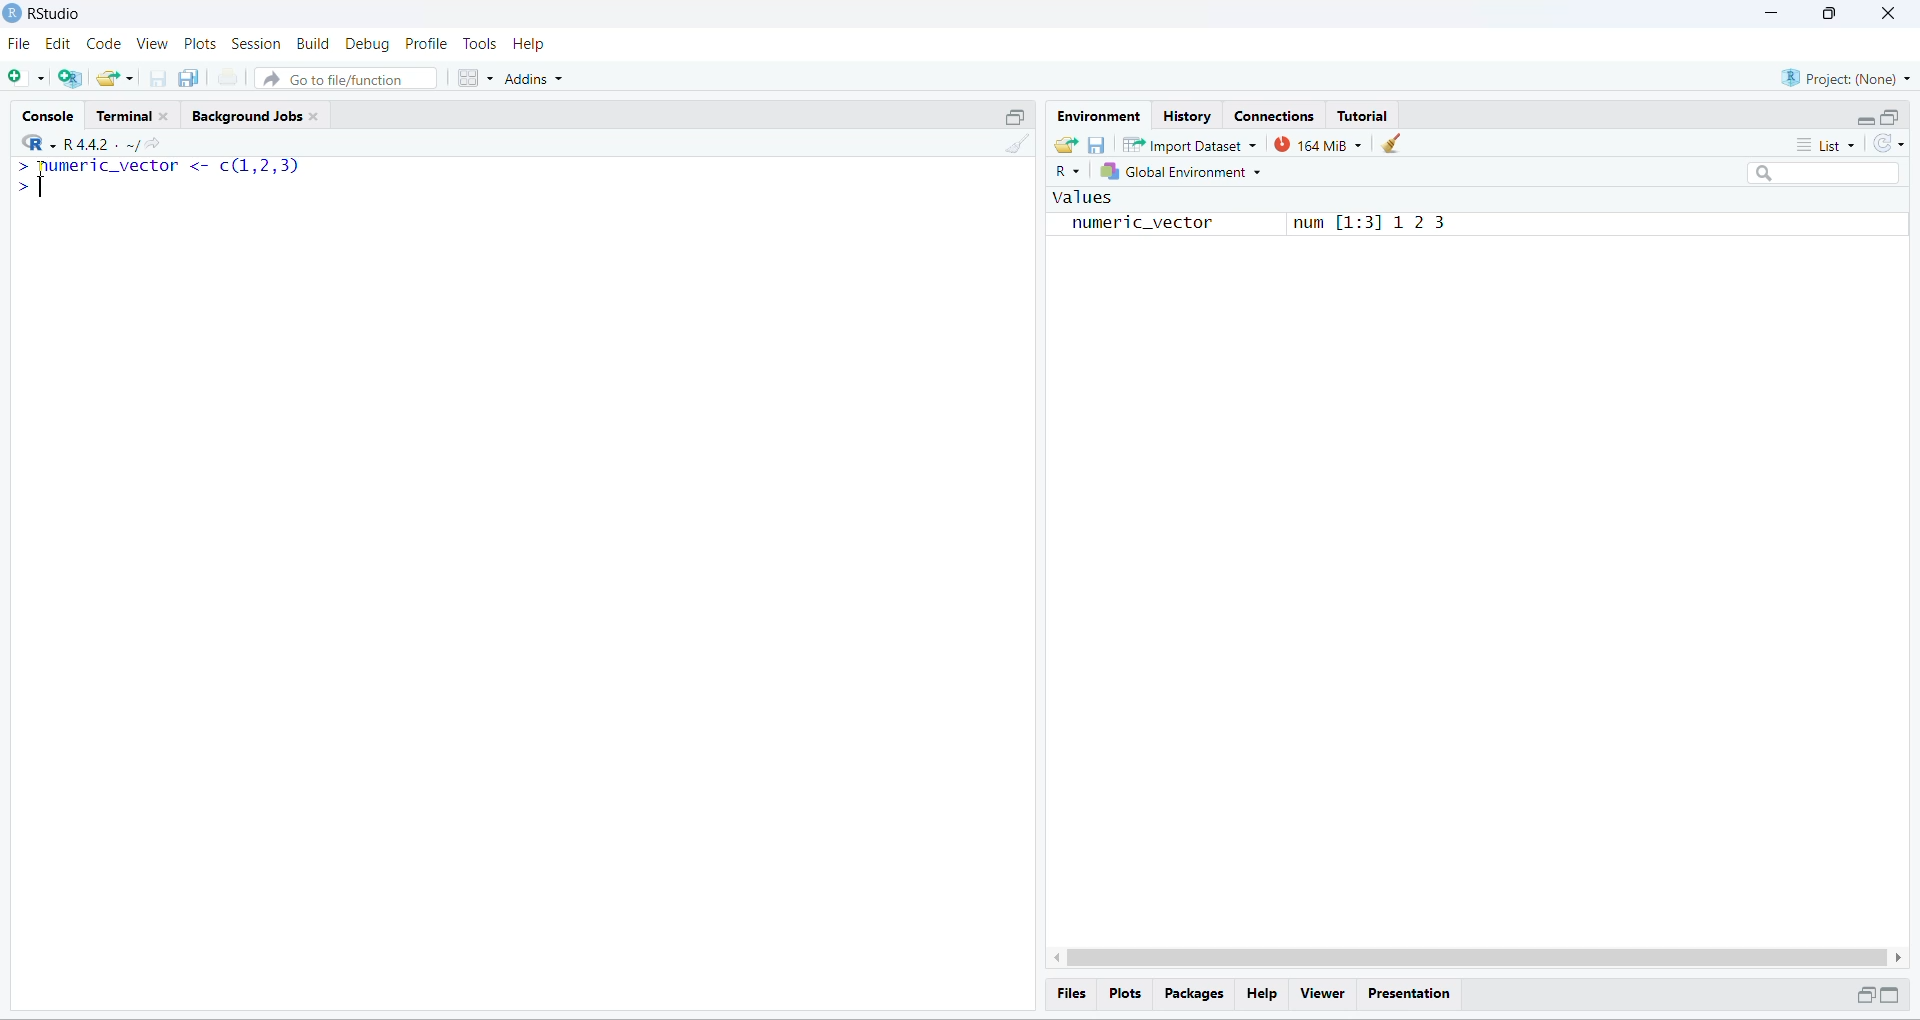  What do you see at coordinates (257, 44) in the screenshot?
I see `Session` at bounding box center [257, 44].